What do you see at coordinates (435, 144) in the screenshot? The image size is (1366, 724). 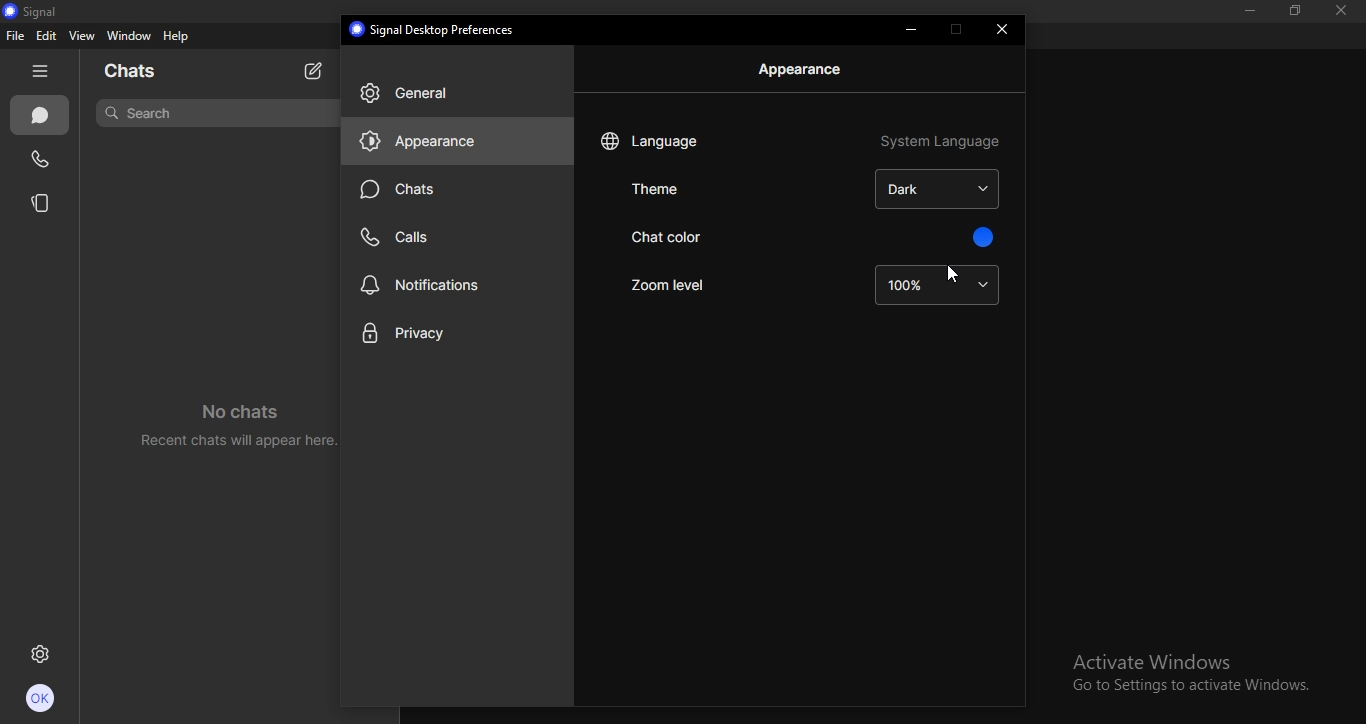 I see `appearance` at bounding box center [435, 144].